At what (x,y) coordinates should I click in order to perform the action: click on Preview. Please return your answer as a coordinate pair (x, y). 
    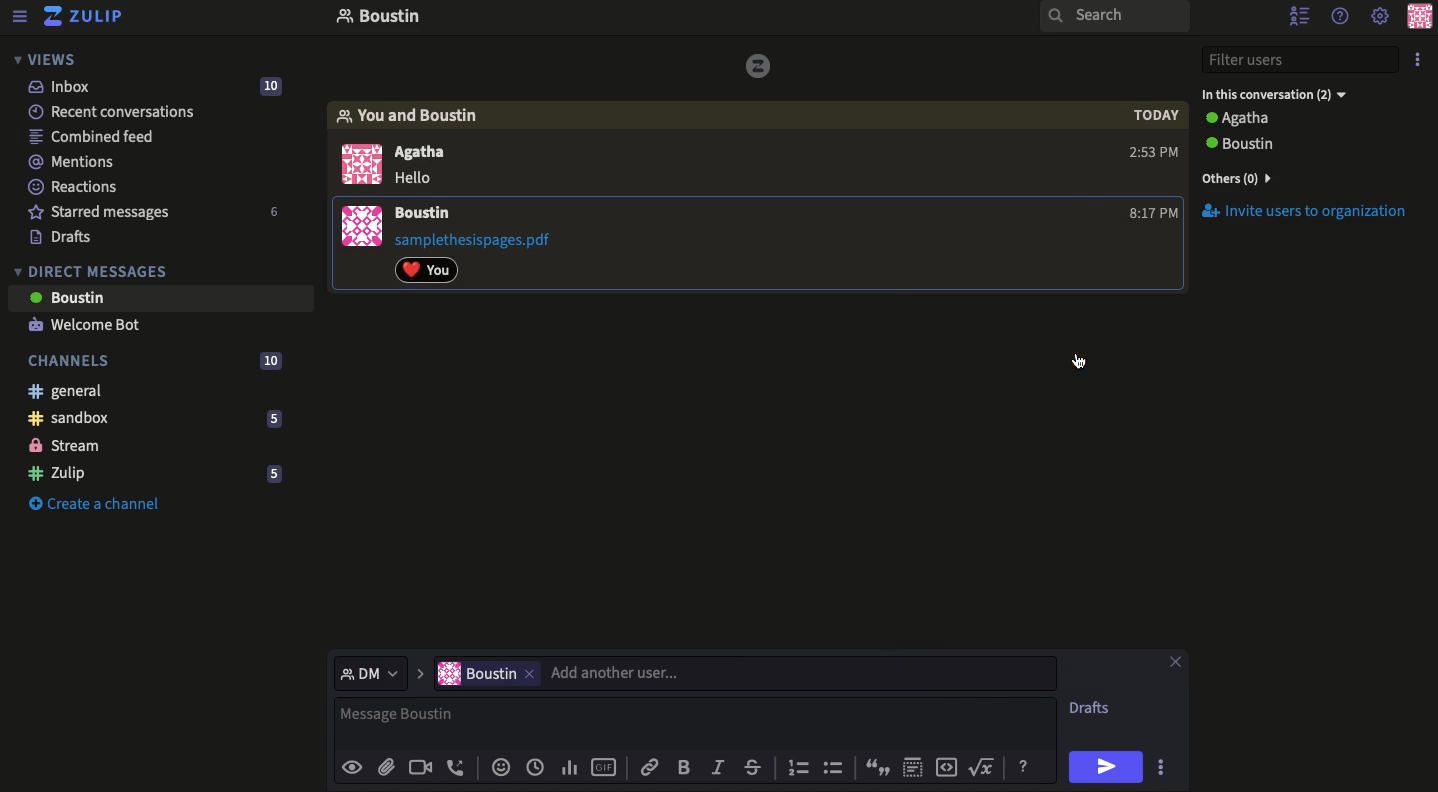
    Looking at the image, I should click on (354, 768).